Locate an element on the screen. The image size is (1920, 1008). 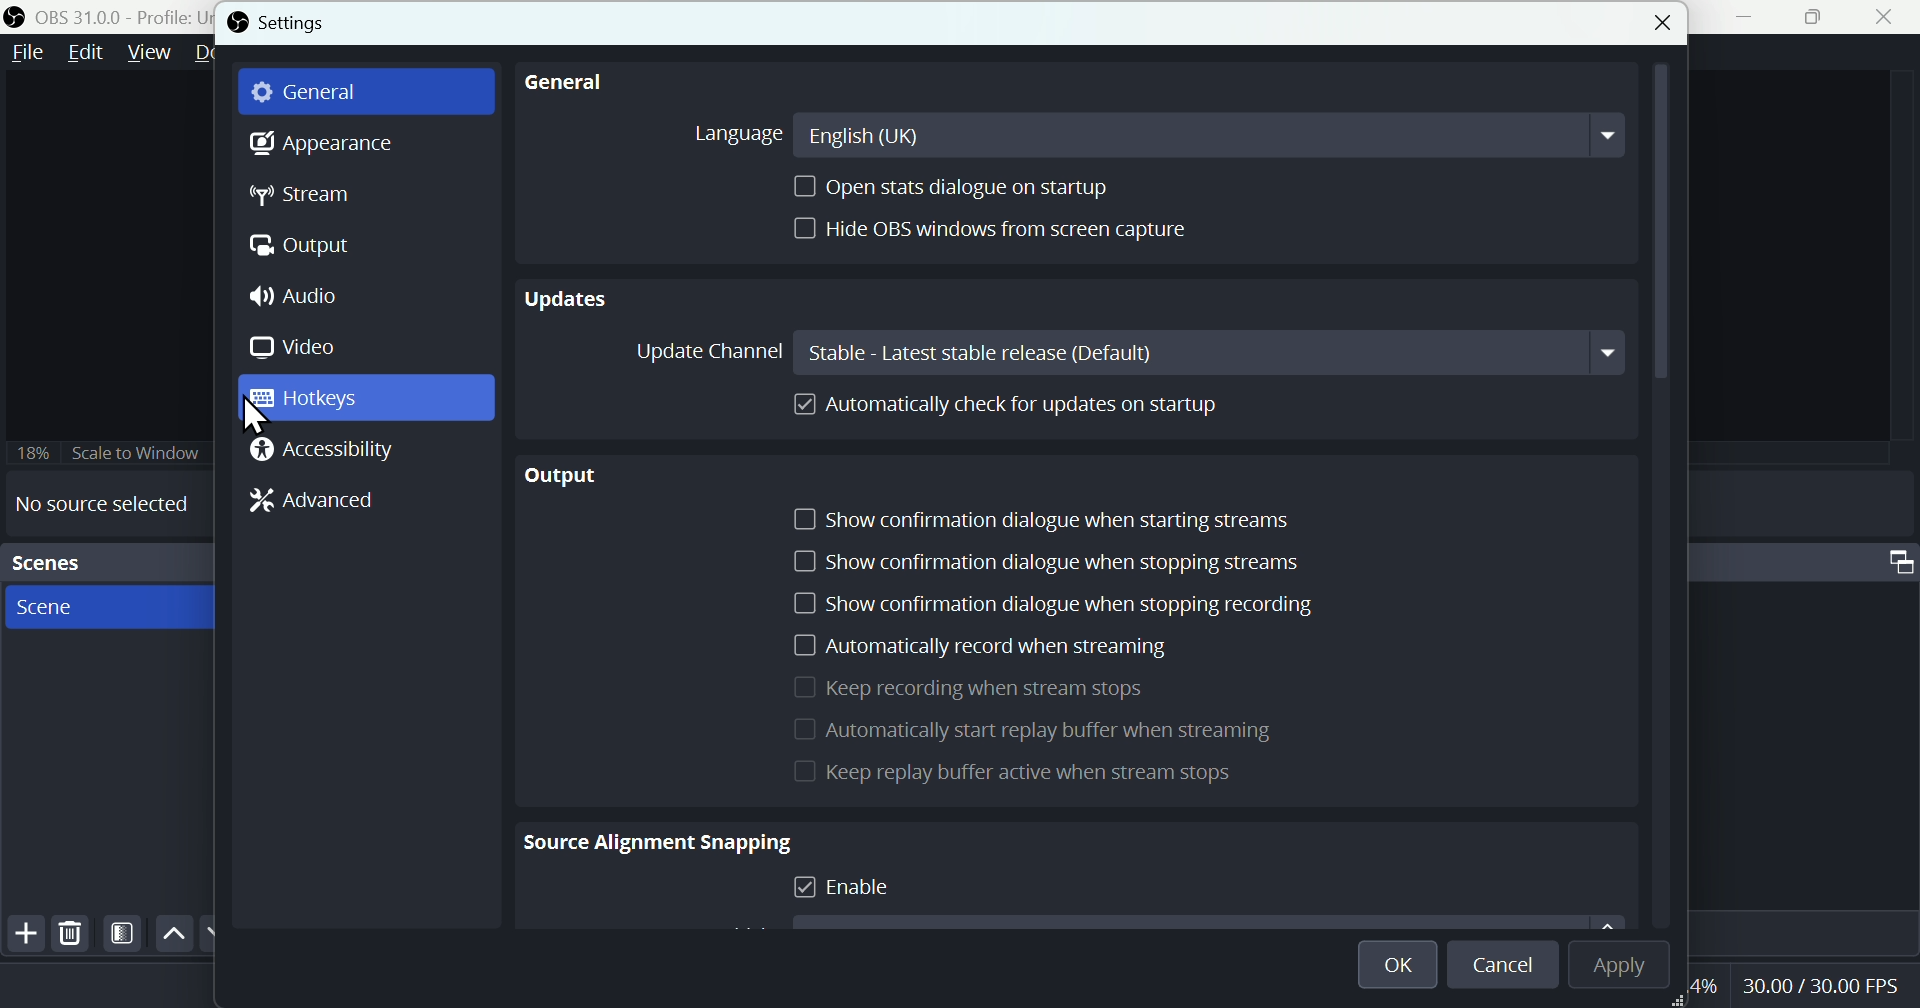
Filter is located at coordinates (123, 934).